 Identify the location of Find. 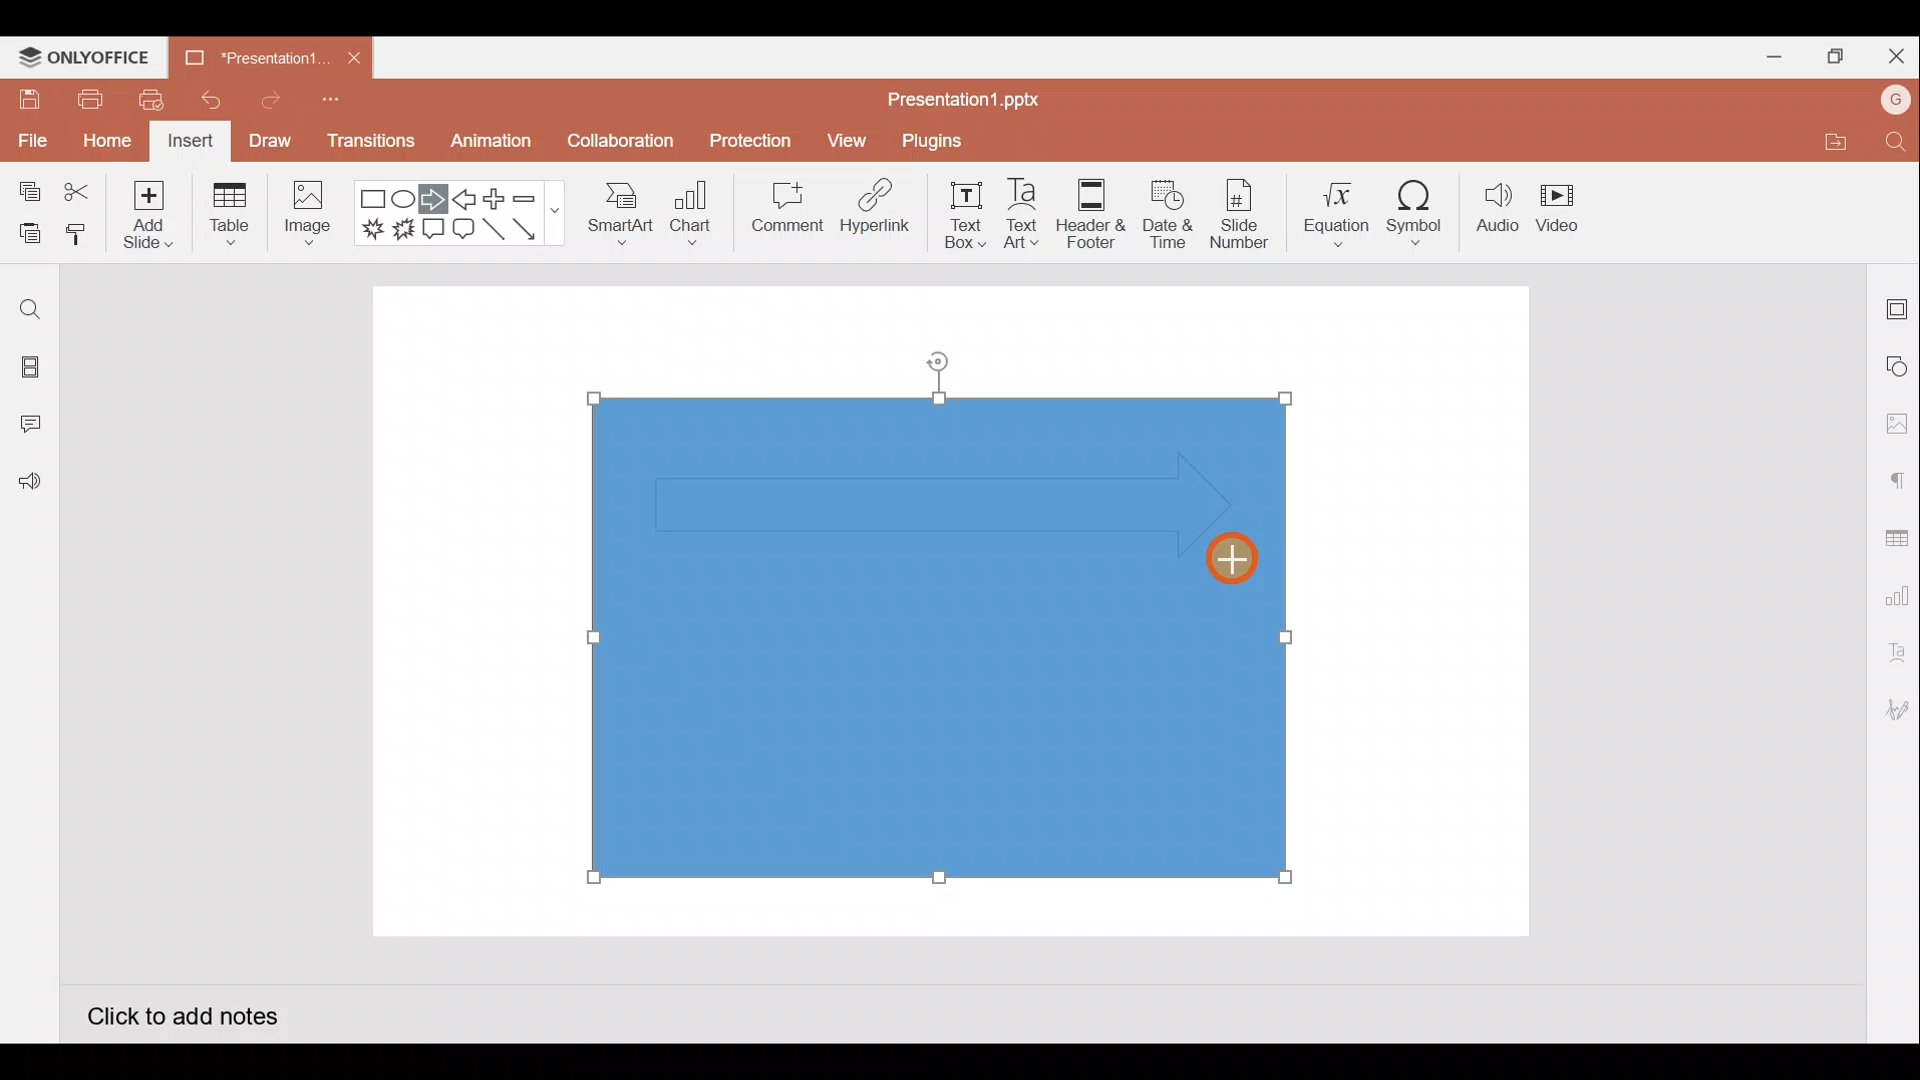
(1898, 141).